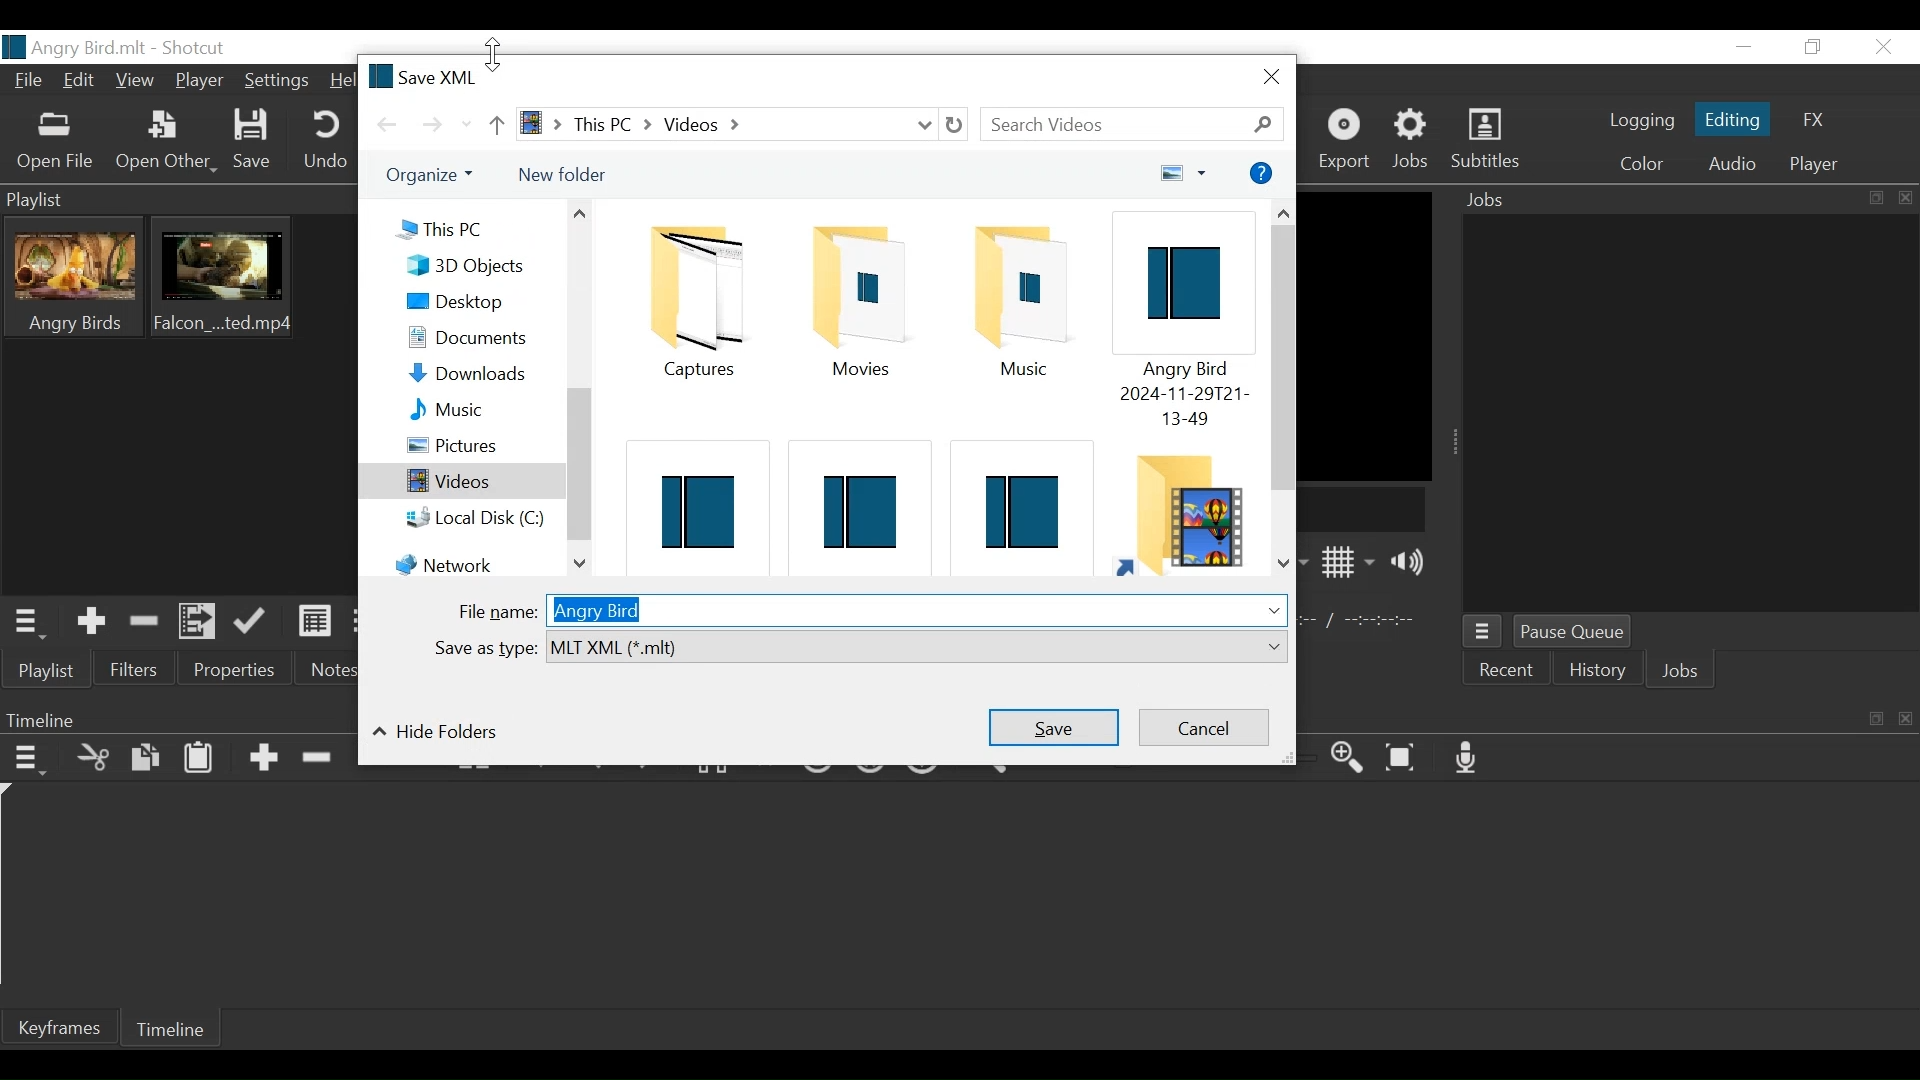 This screenshot has width=1920, height=1080. I want to click on Toggle display grid on player, so click(1349, 562).